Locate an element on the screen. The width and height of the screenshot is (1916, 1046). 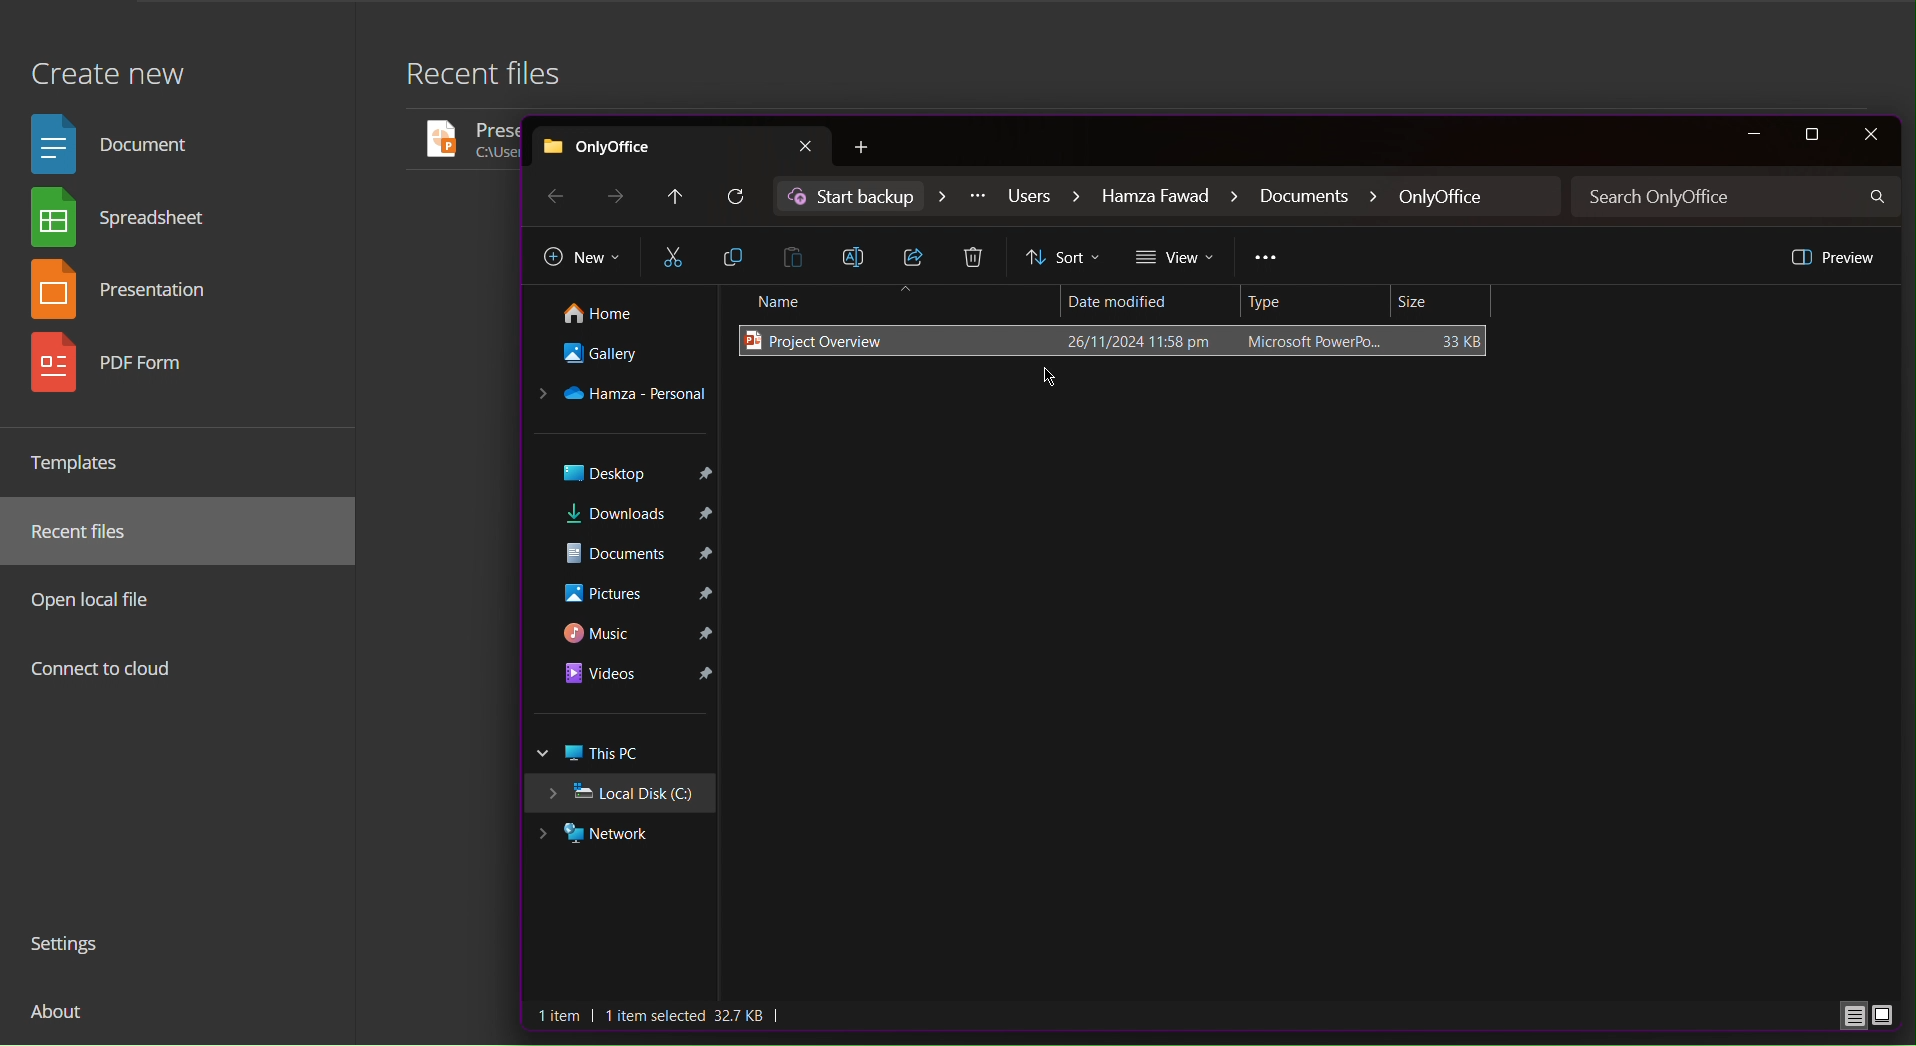
cursor is located at coordinates (1050, 374).